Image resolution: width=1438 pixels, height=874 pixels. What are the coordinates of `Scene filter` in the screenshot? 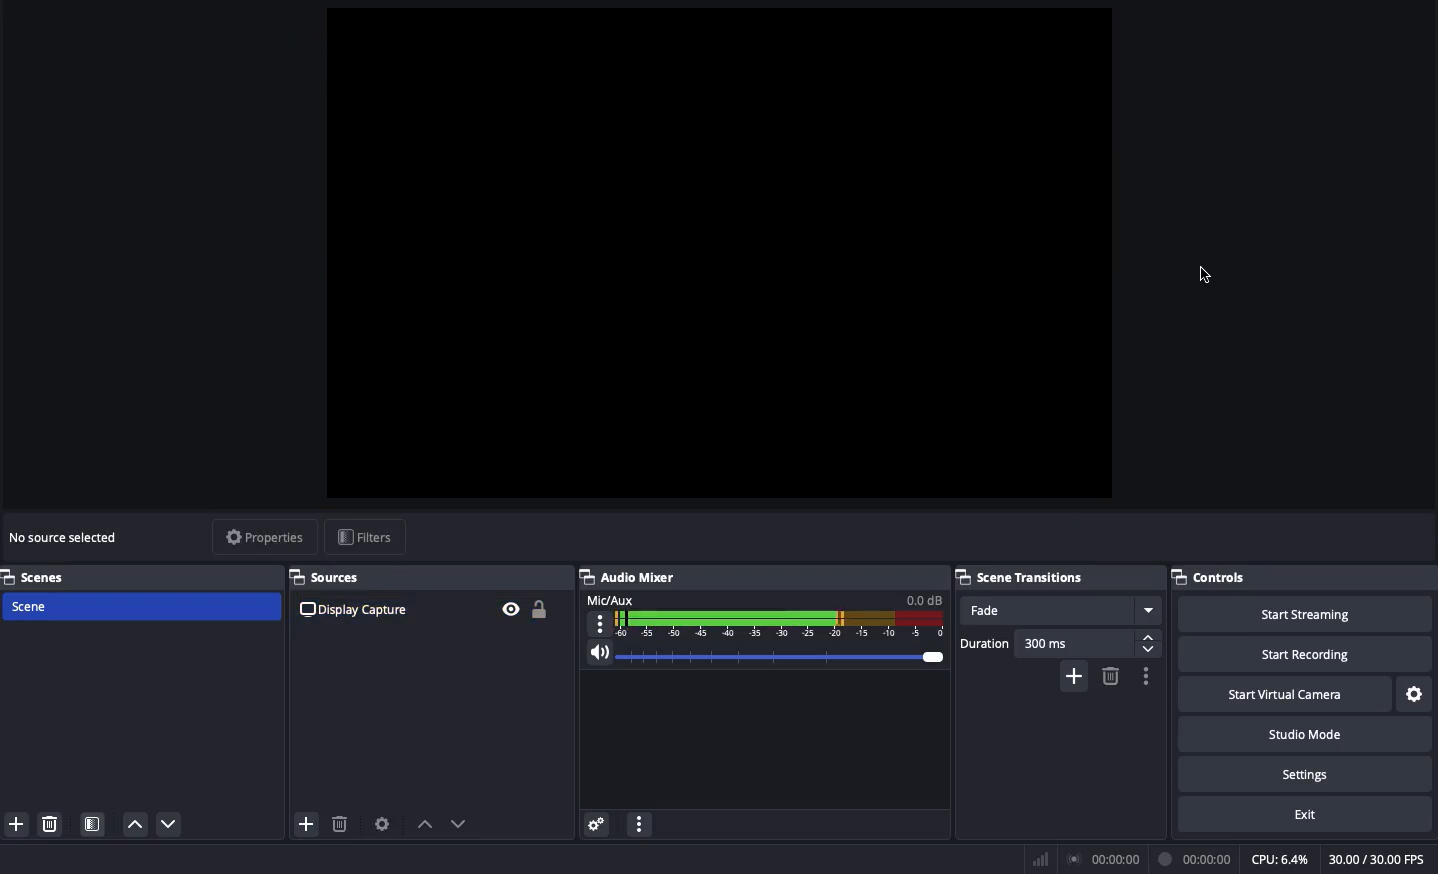 It's located at (93, 826).